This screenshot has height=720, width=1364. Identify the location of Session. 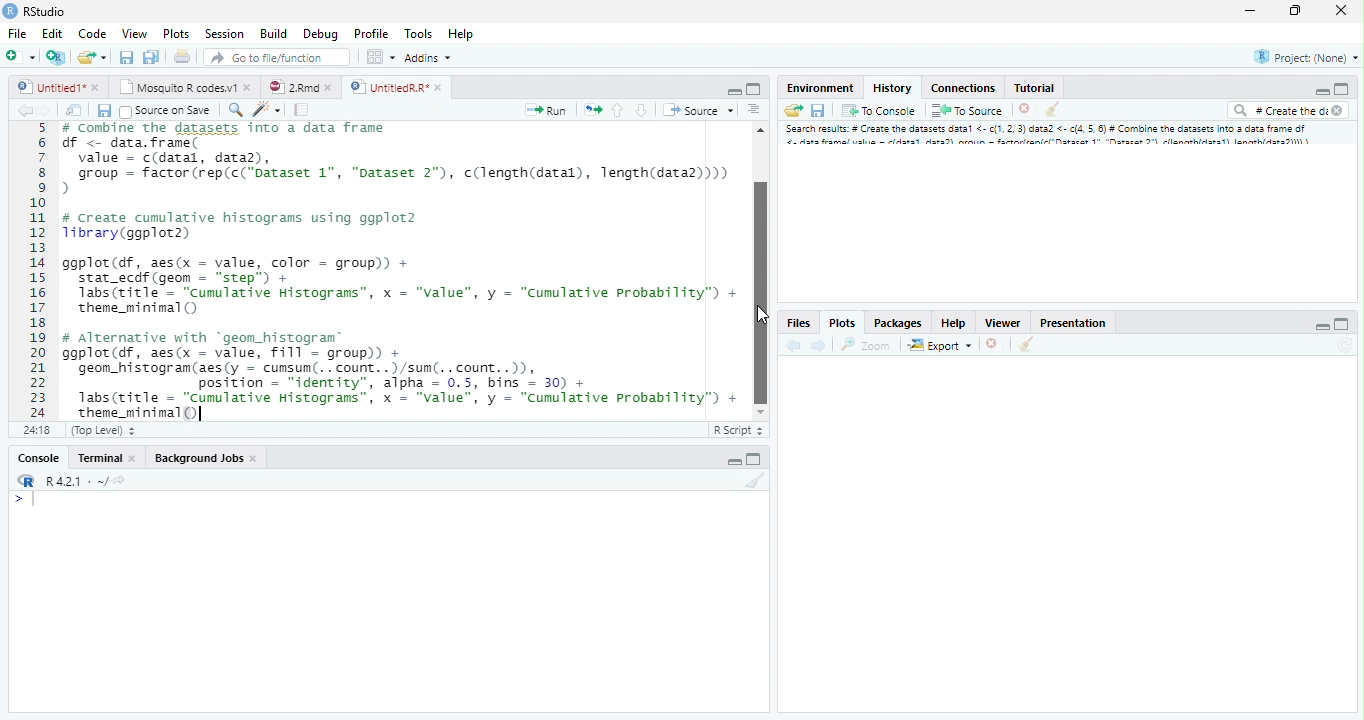
(227, 34).